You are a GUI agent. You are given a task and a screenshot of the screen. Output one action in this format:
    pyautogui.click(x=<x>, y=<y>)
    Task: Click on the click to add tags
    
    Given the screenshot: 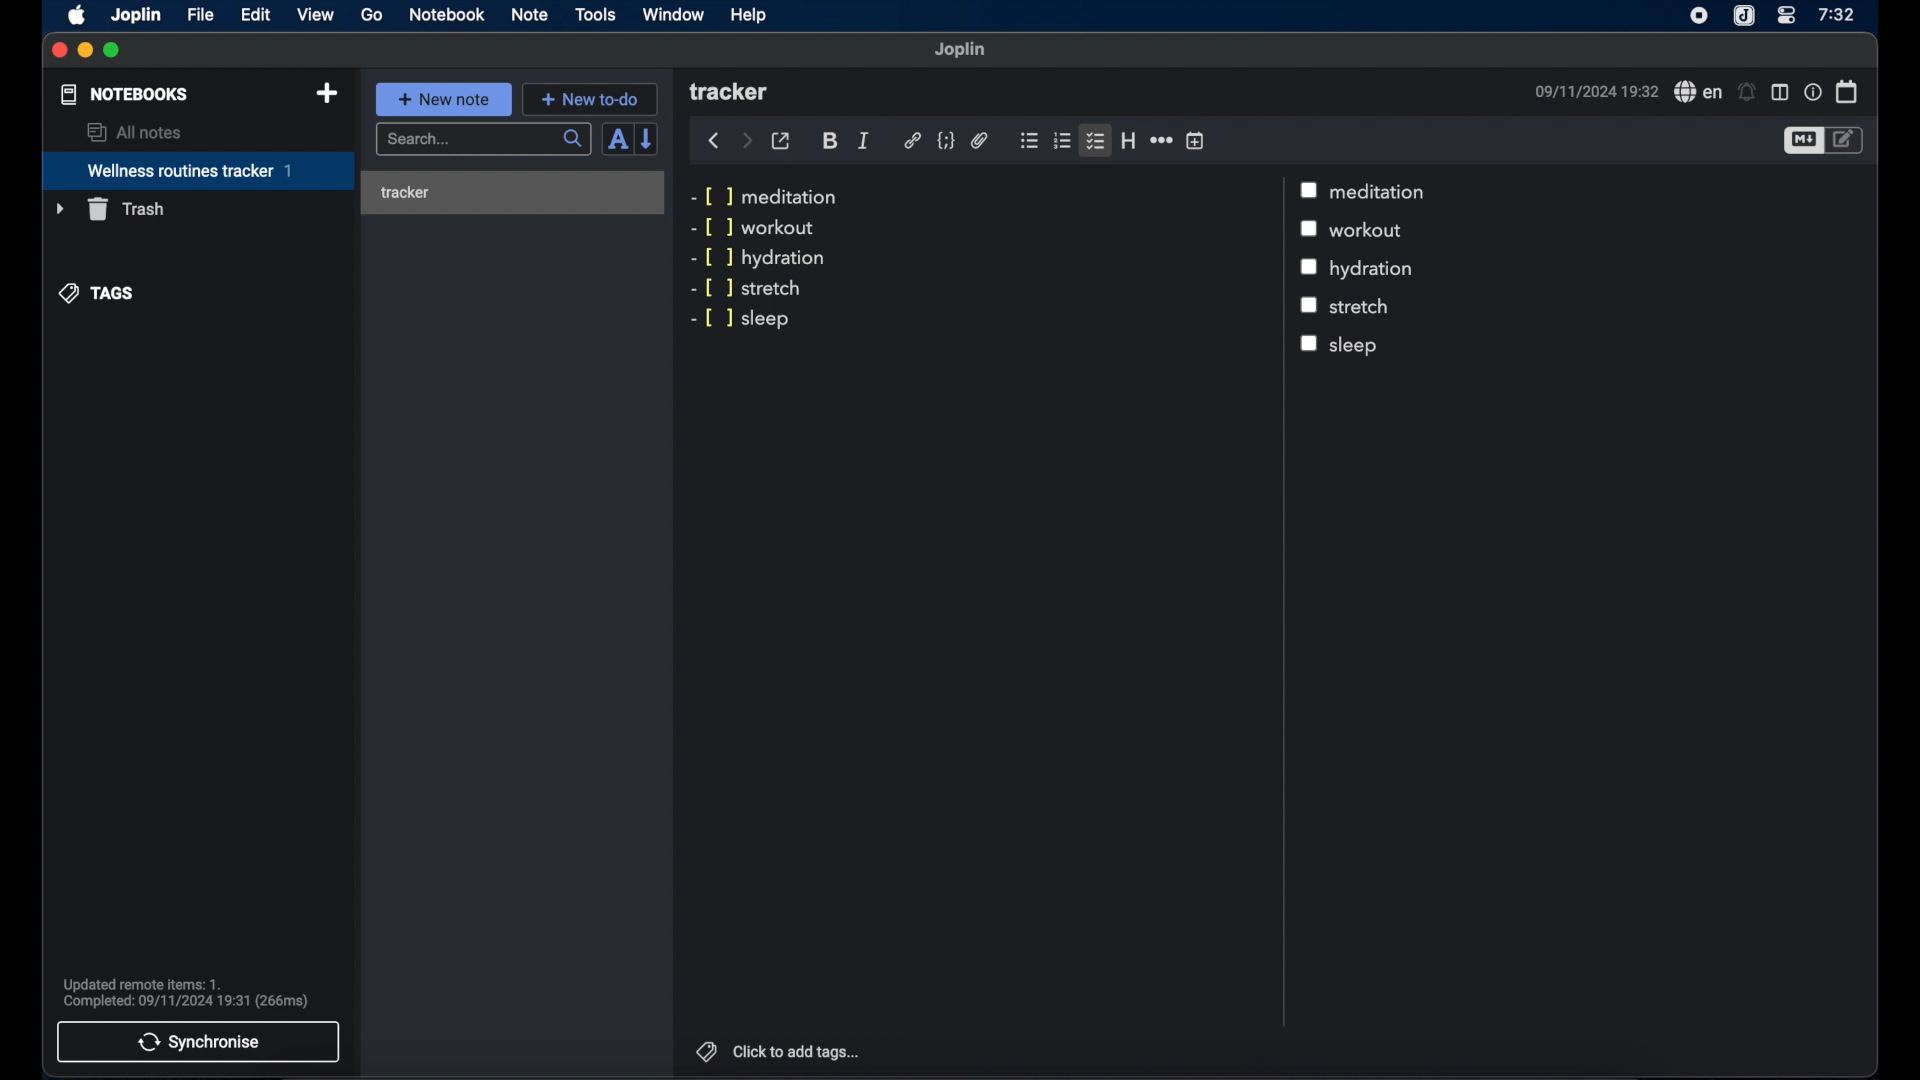 What is the action you would take?
    pyautogui.click(x=798, y=1051)
    